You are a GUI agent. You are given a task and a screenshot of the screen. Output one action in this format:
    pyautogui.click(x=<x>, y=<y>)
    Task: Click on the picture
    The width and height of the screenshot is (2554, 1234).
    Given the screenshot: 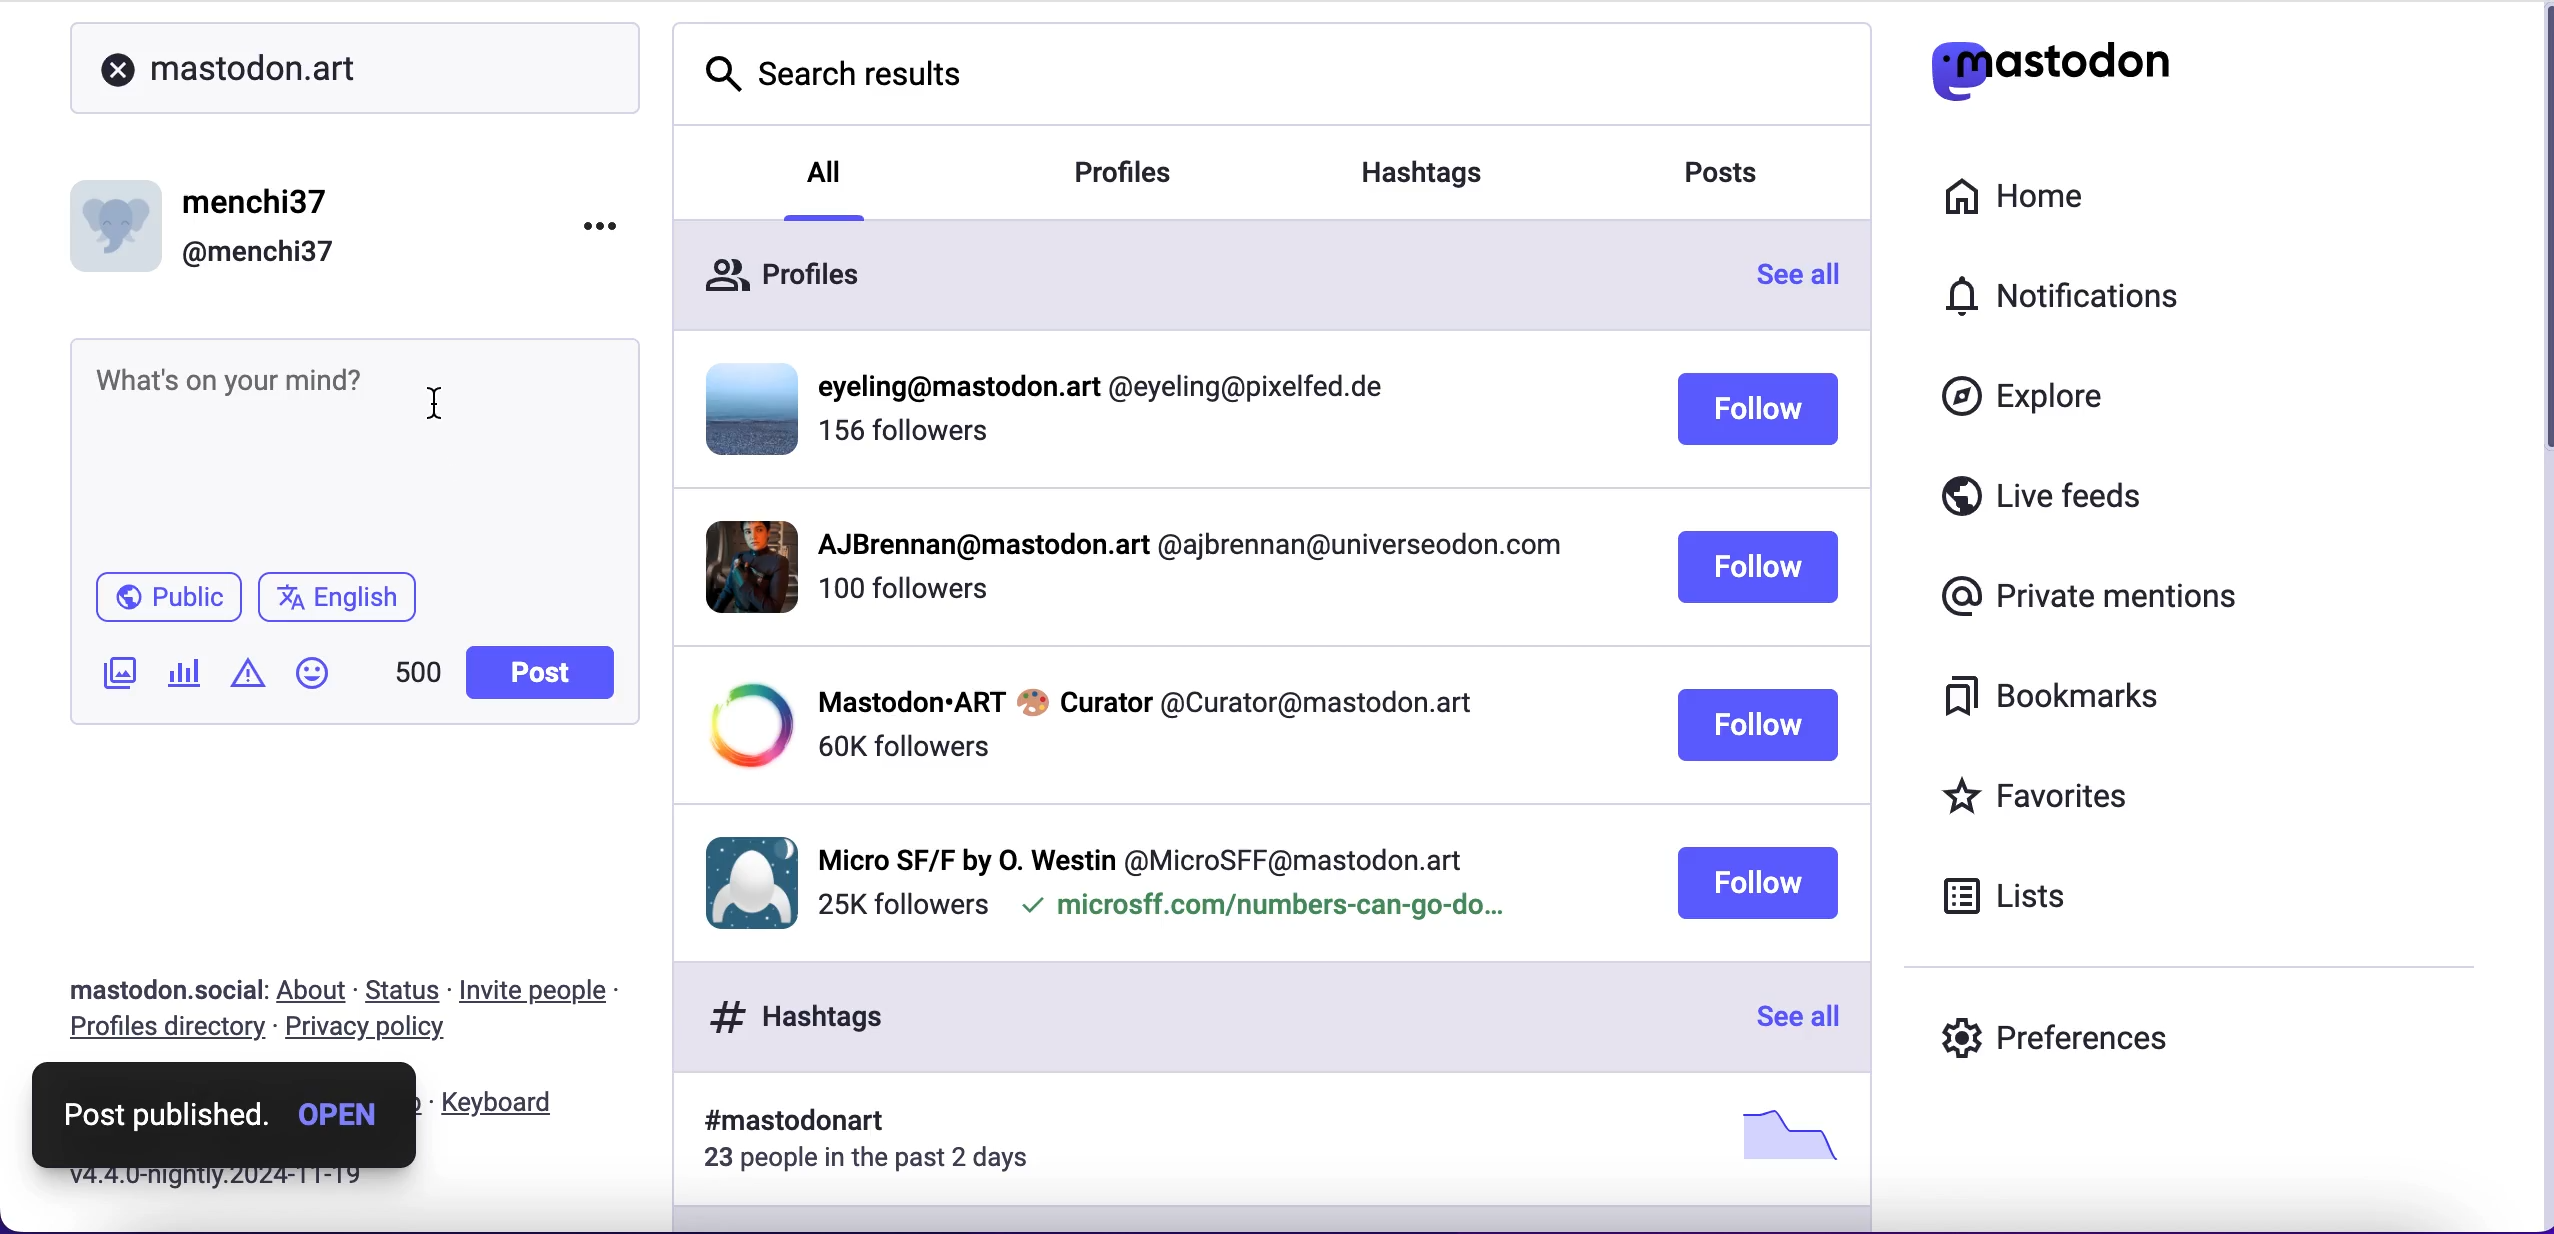 What is the action you would take?
    pyautogui.click(x=1780, y=1134)
    